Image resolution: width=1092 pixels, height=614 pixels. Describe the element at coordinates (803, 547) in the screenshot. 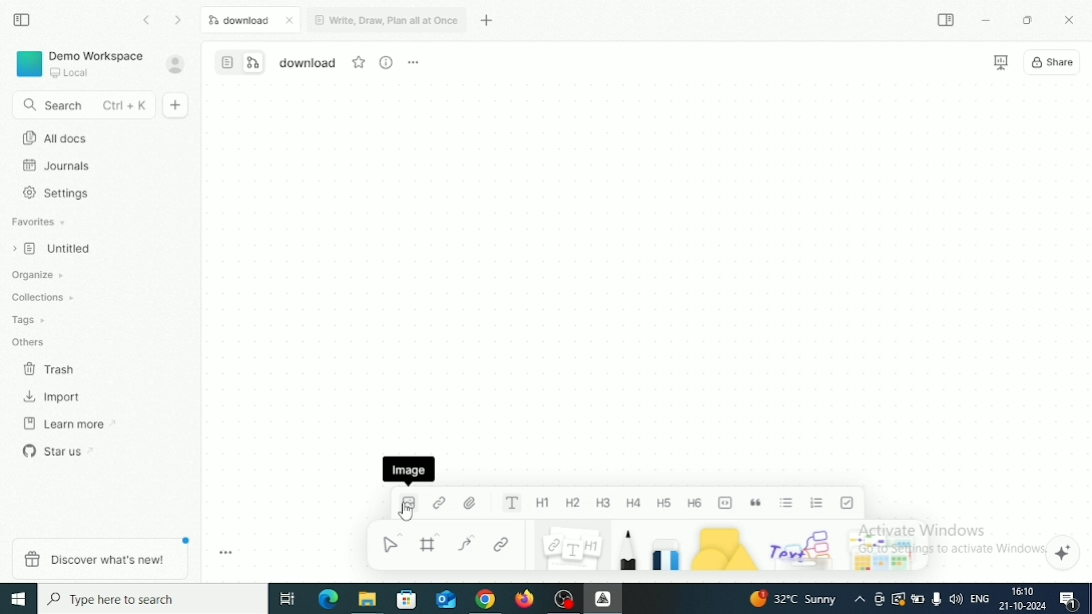

I see `Others` at that location.